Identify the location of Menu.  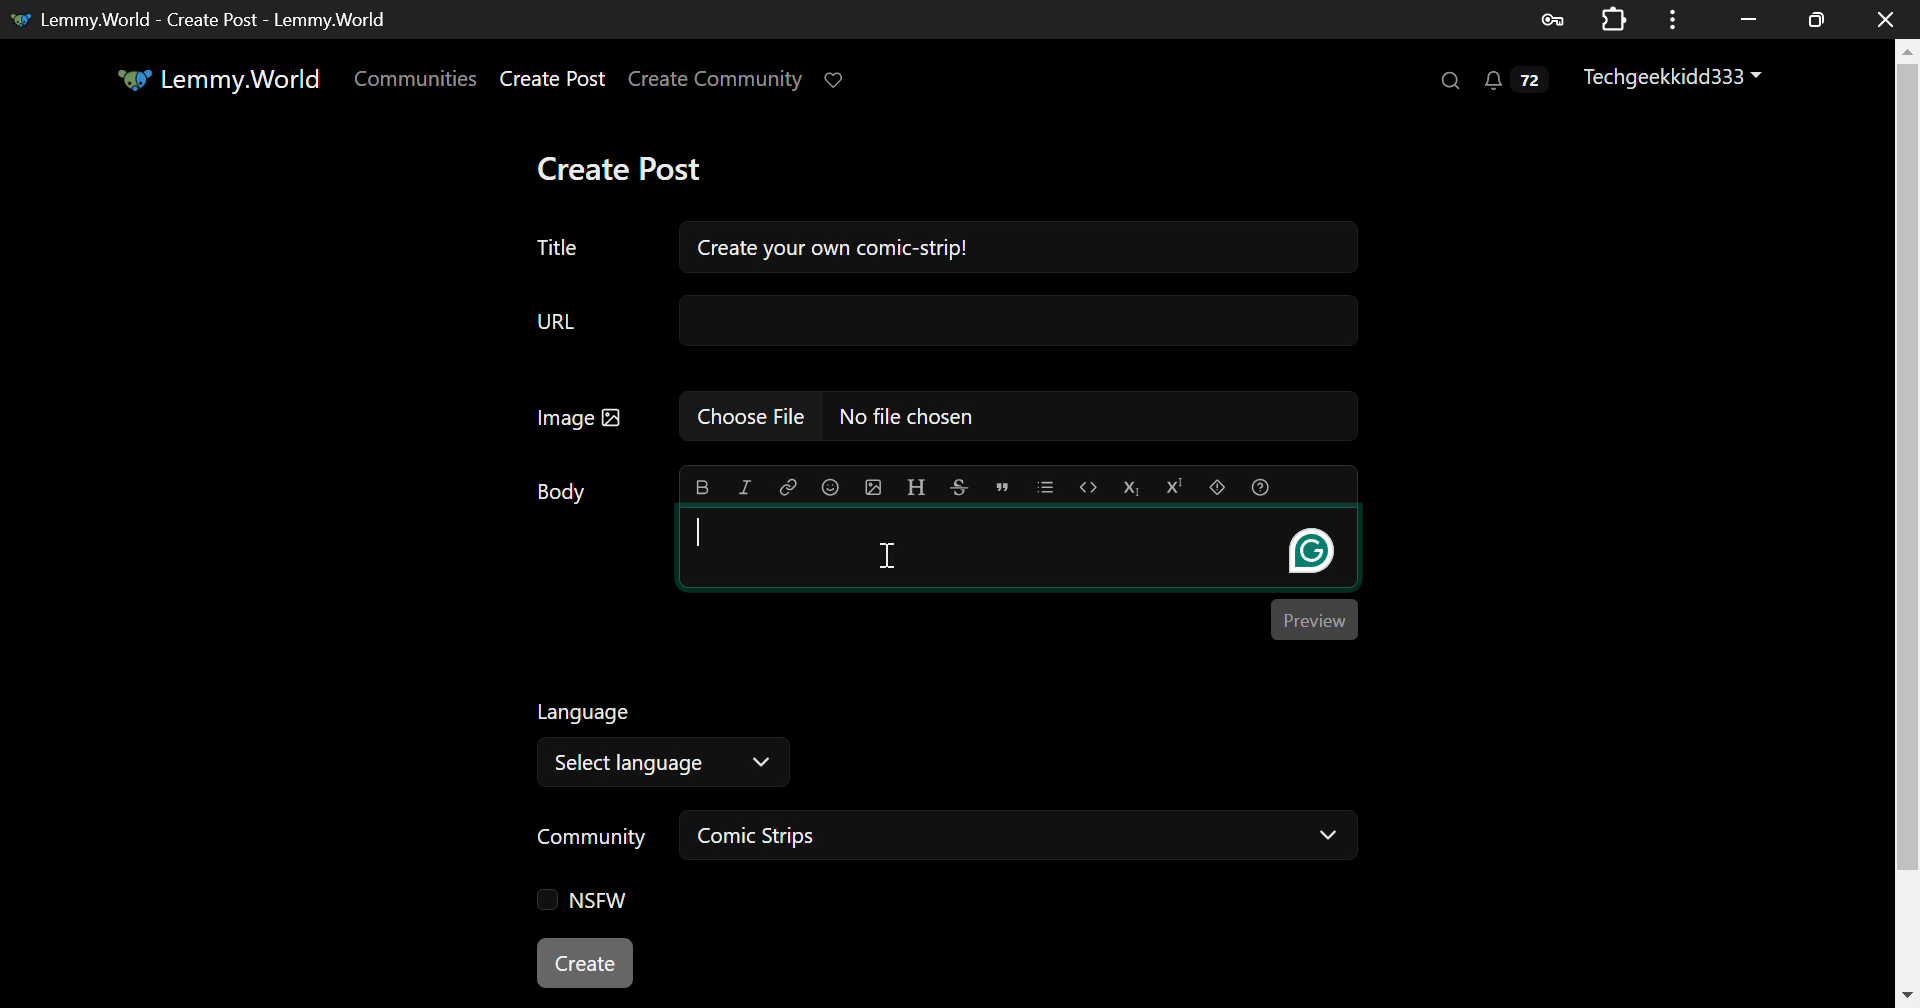
(1679, 18).